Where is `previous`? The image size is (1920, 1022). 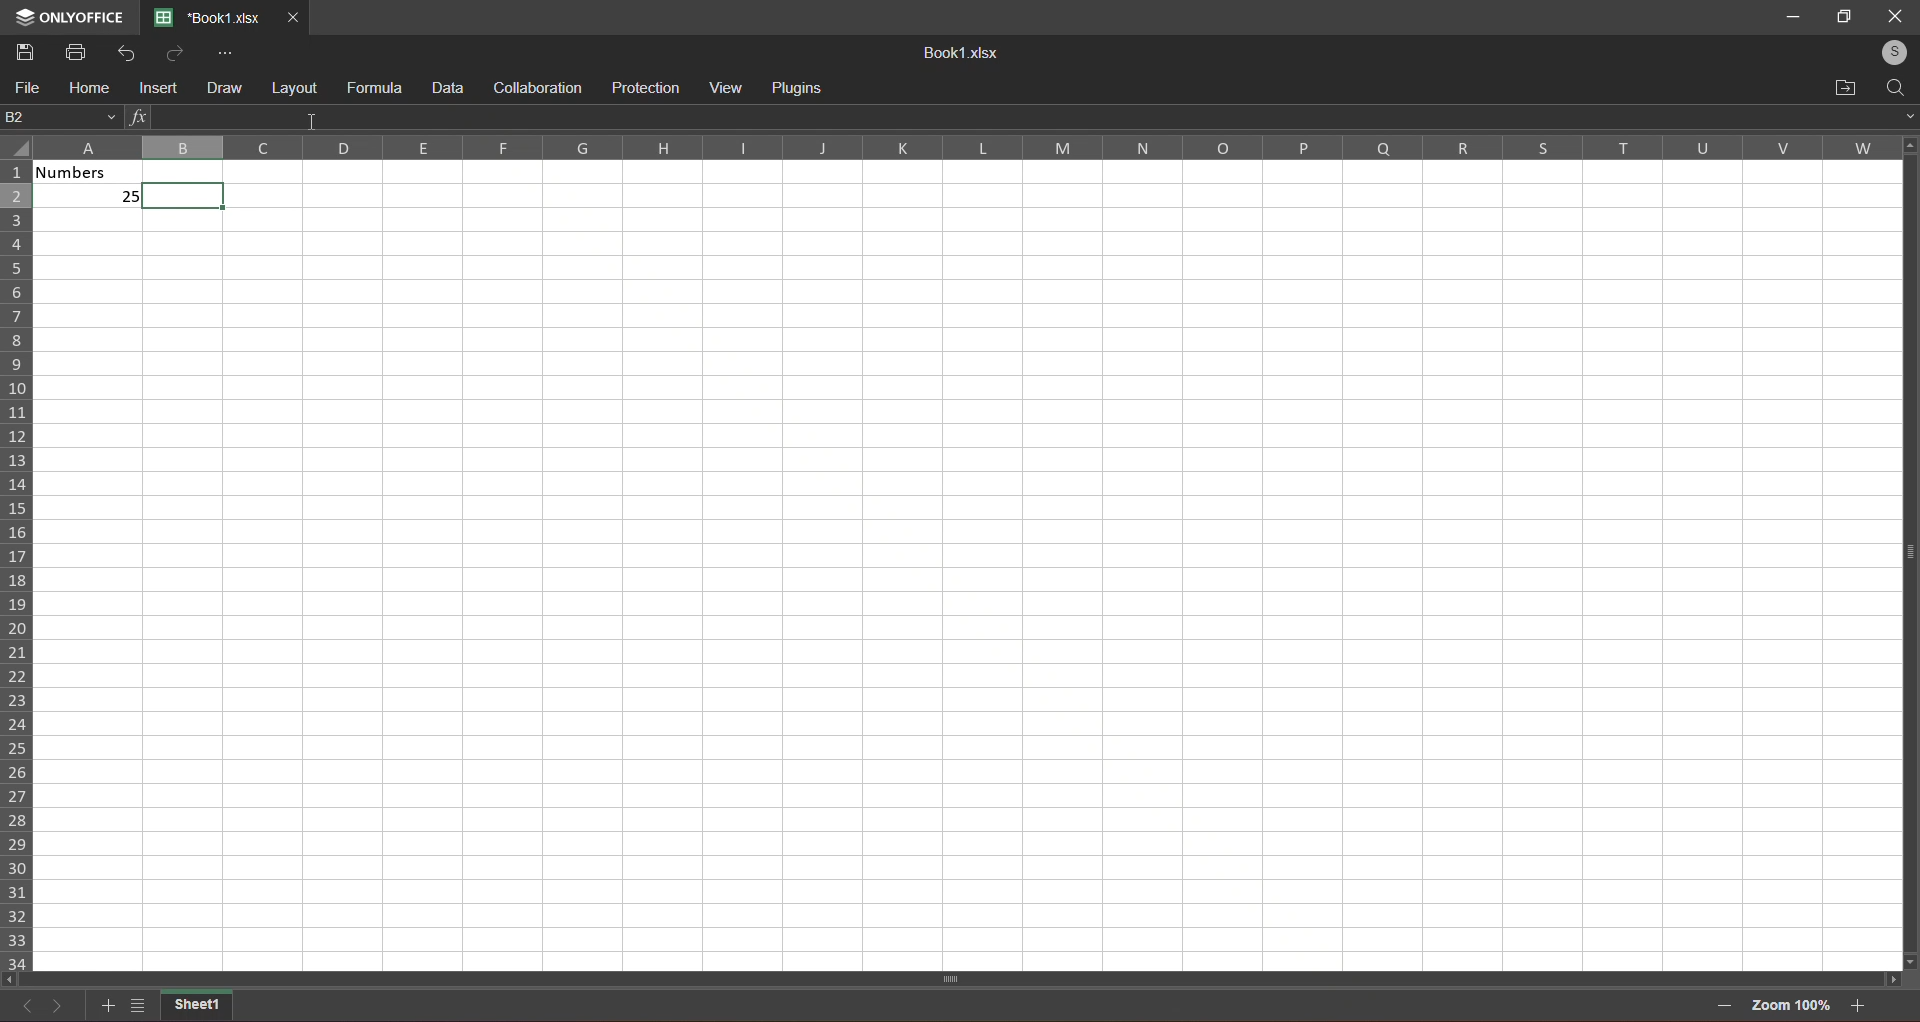
previous is located at coordinates (29, 1011).